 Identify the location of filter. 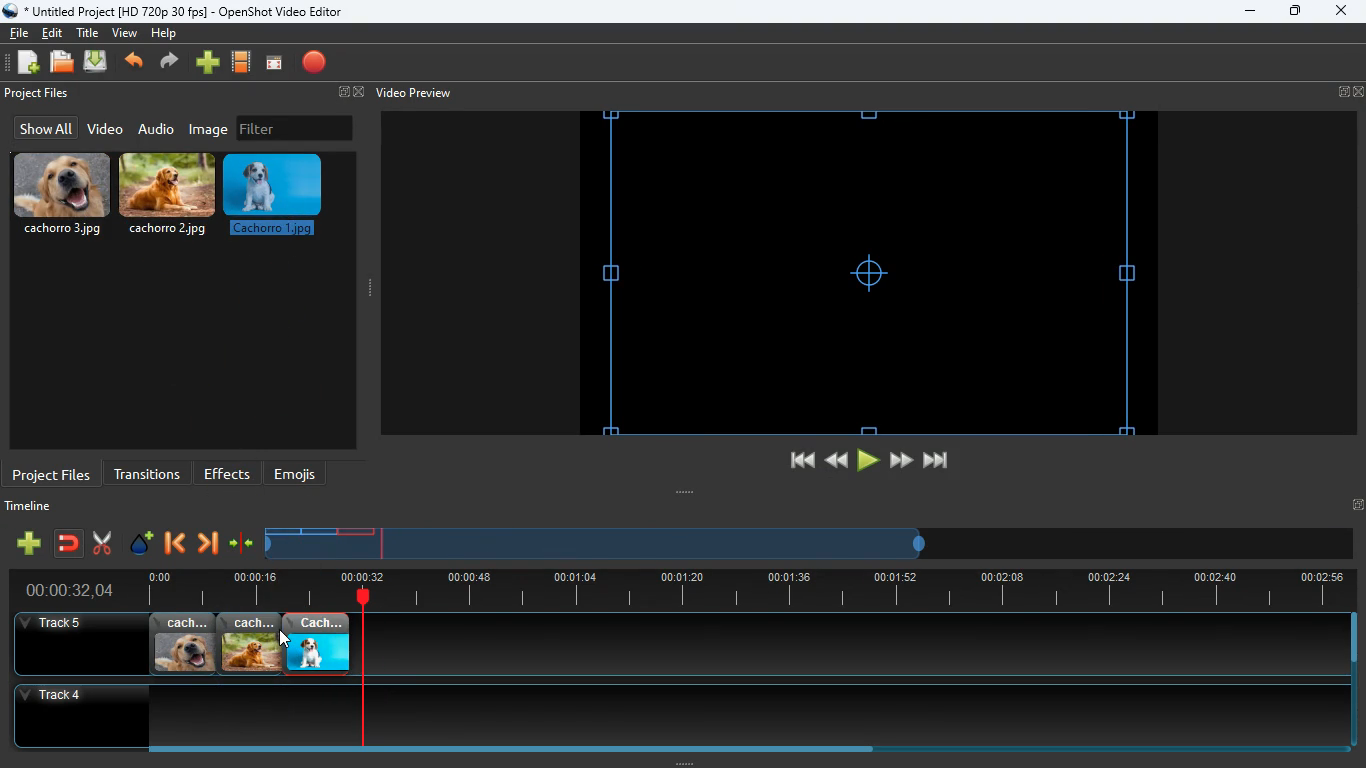
(295, 128).